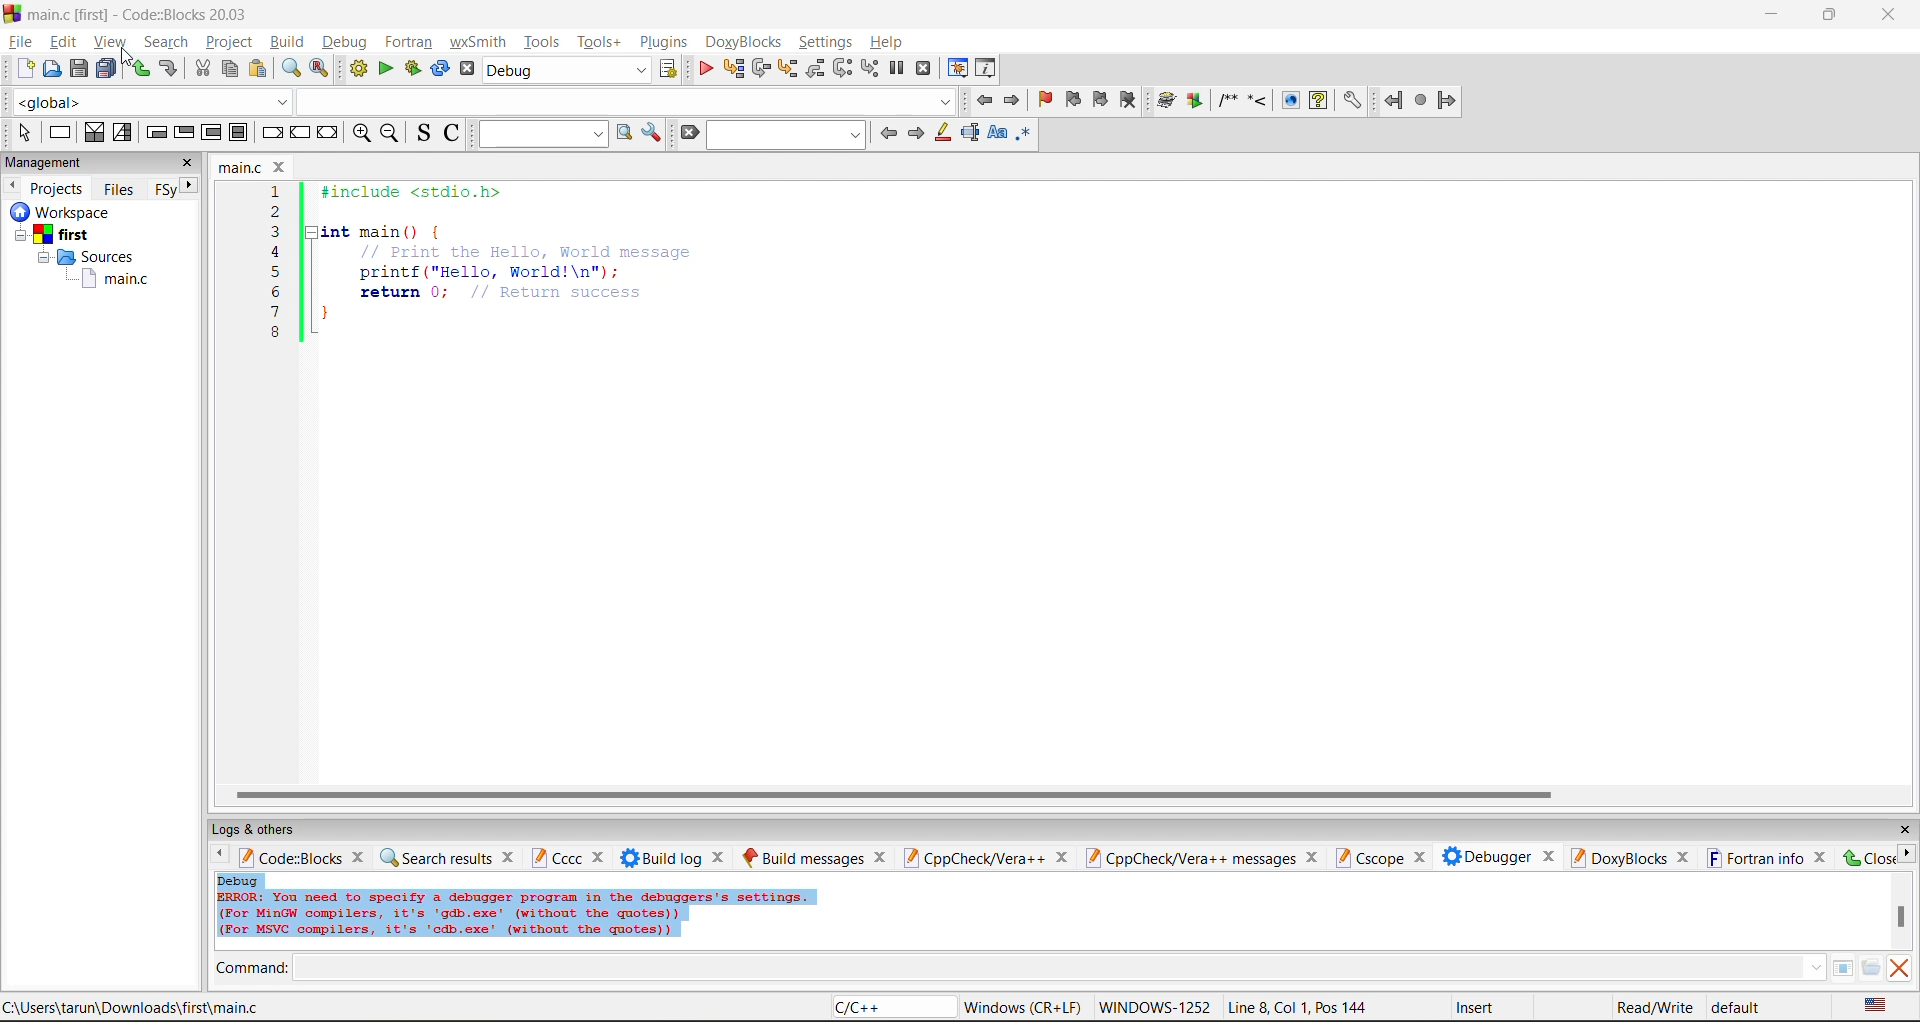 This screenshot has height=1022, width=1920. What do you see at coordinates (240, 132) in the screenshot?
I see `block instruction` at bounding box center [240, 132].